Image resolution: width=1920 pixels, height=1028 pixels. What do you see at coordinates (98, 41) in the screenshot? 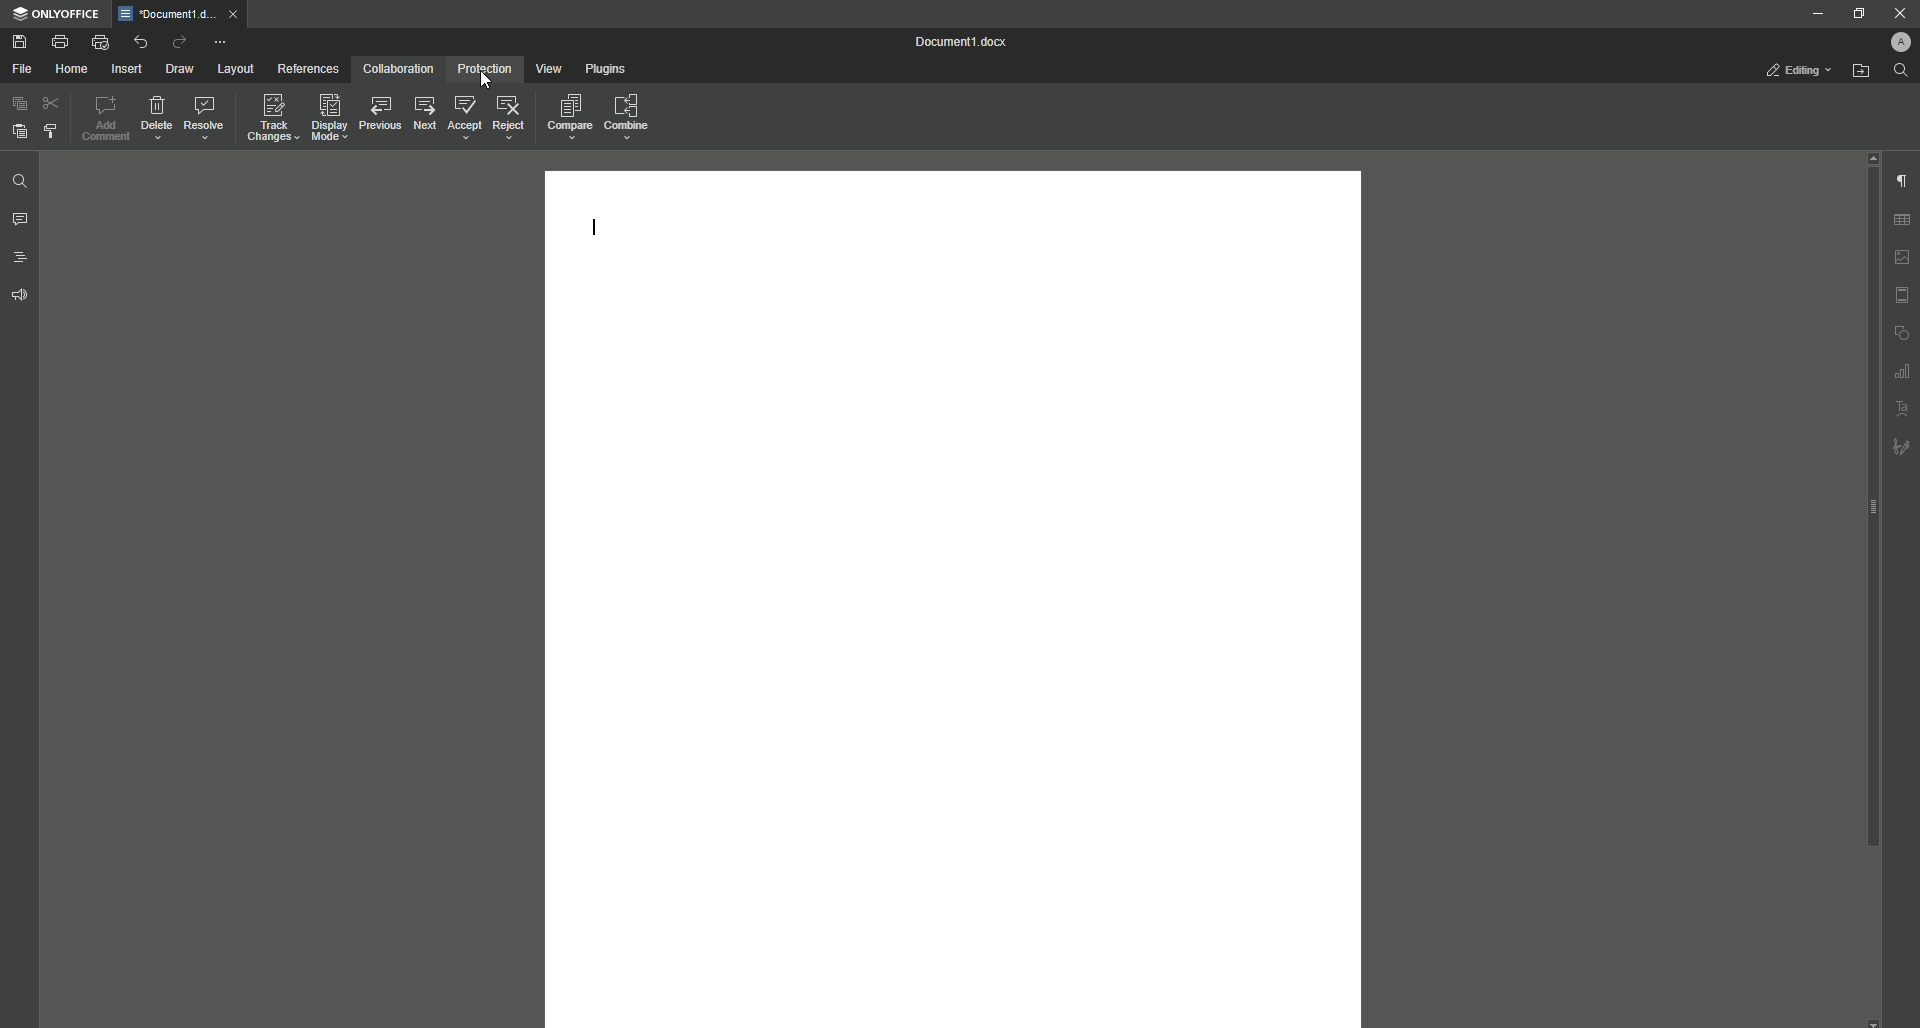
I see `Quick print` at bounding box center [98, 41].